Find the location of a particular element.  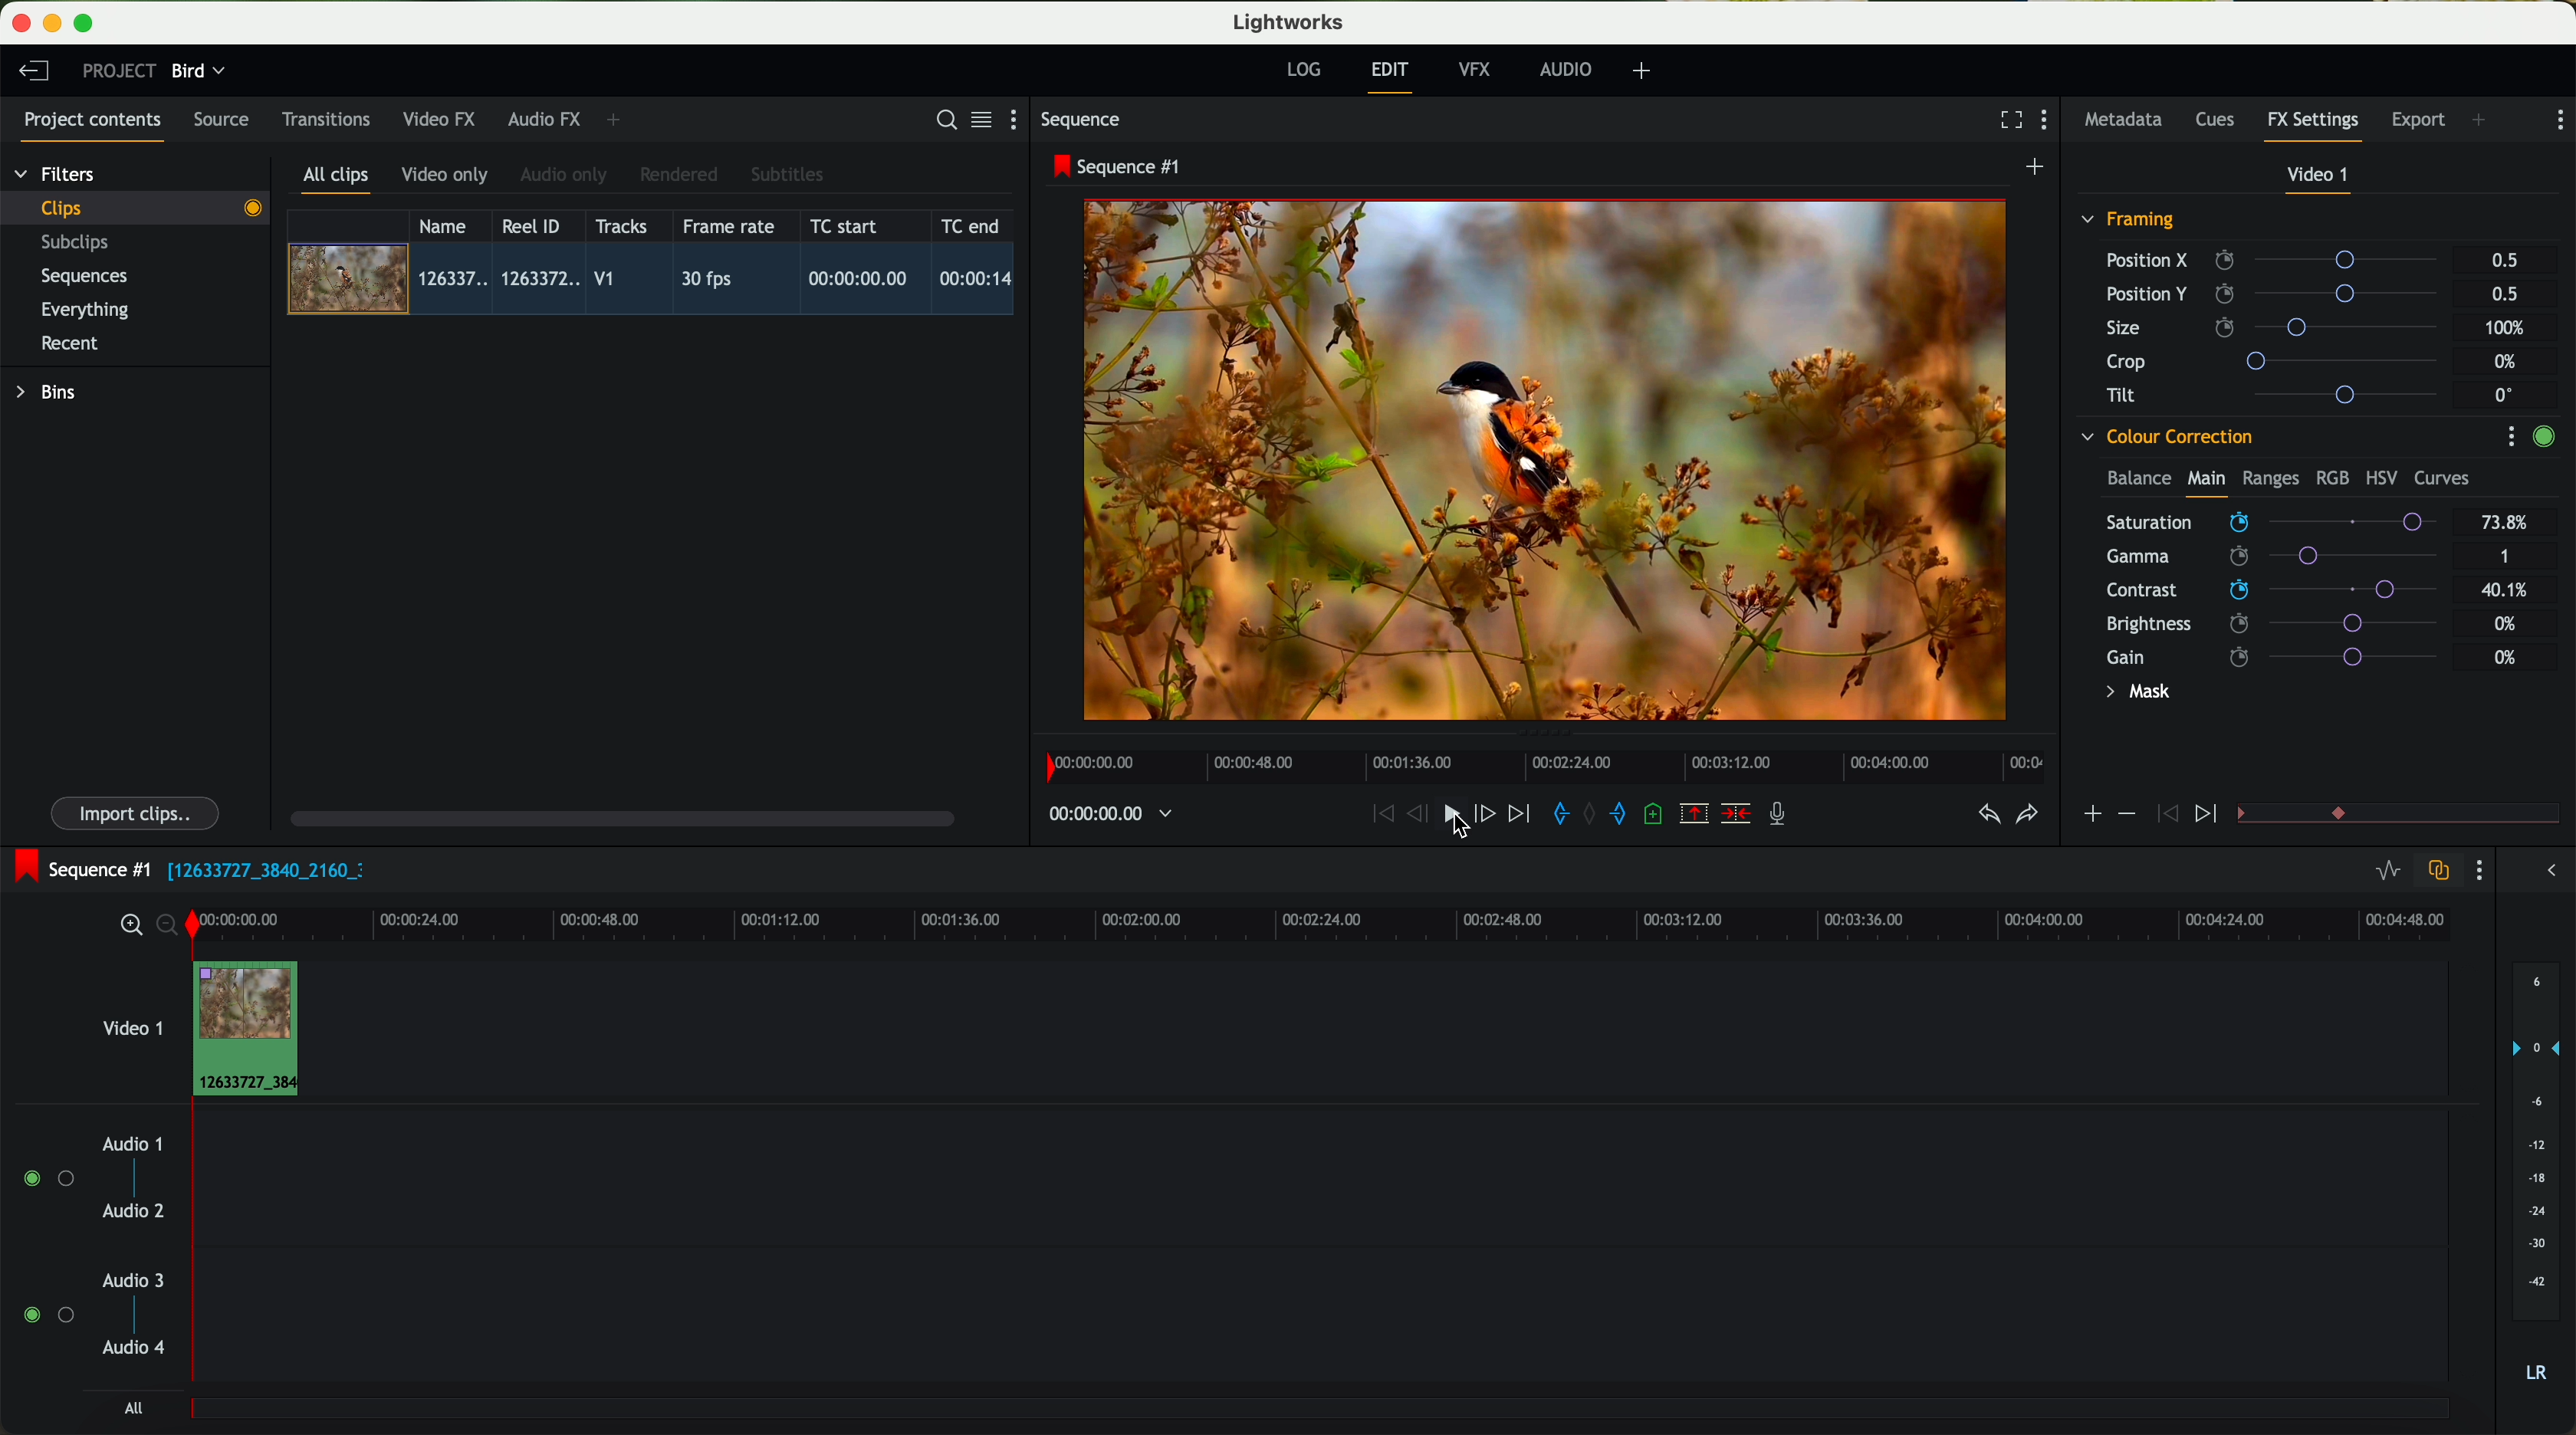

toggle auto track sync is located at coordinates (2434, 872).